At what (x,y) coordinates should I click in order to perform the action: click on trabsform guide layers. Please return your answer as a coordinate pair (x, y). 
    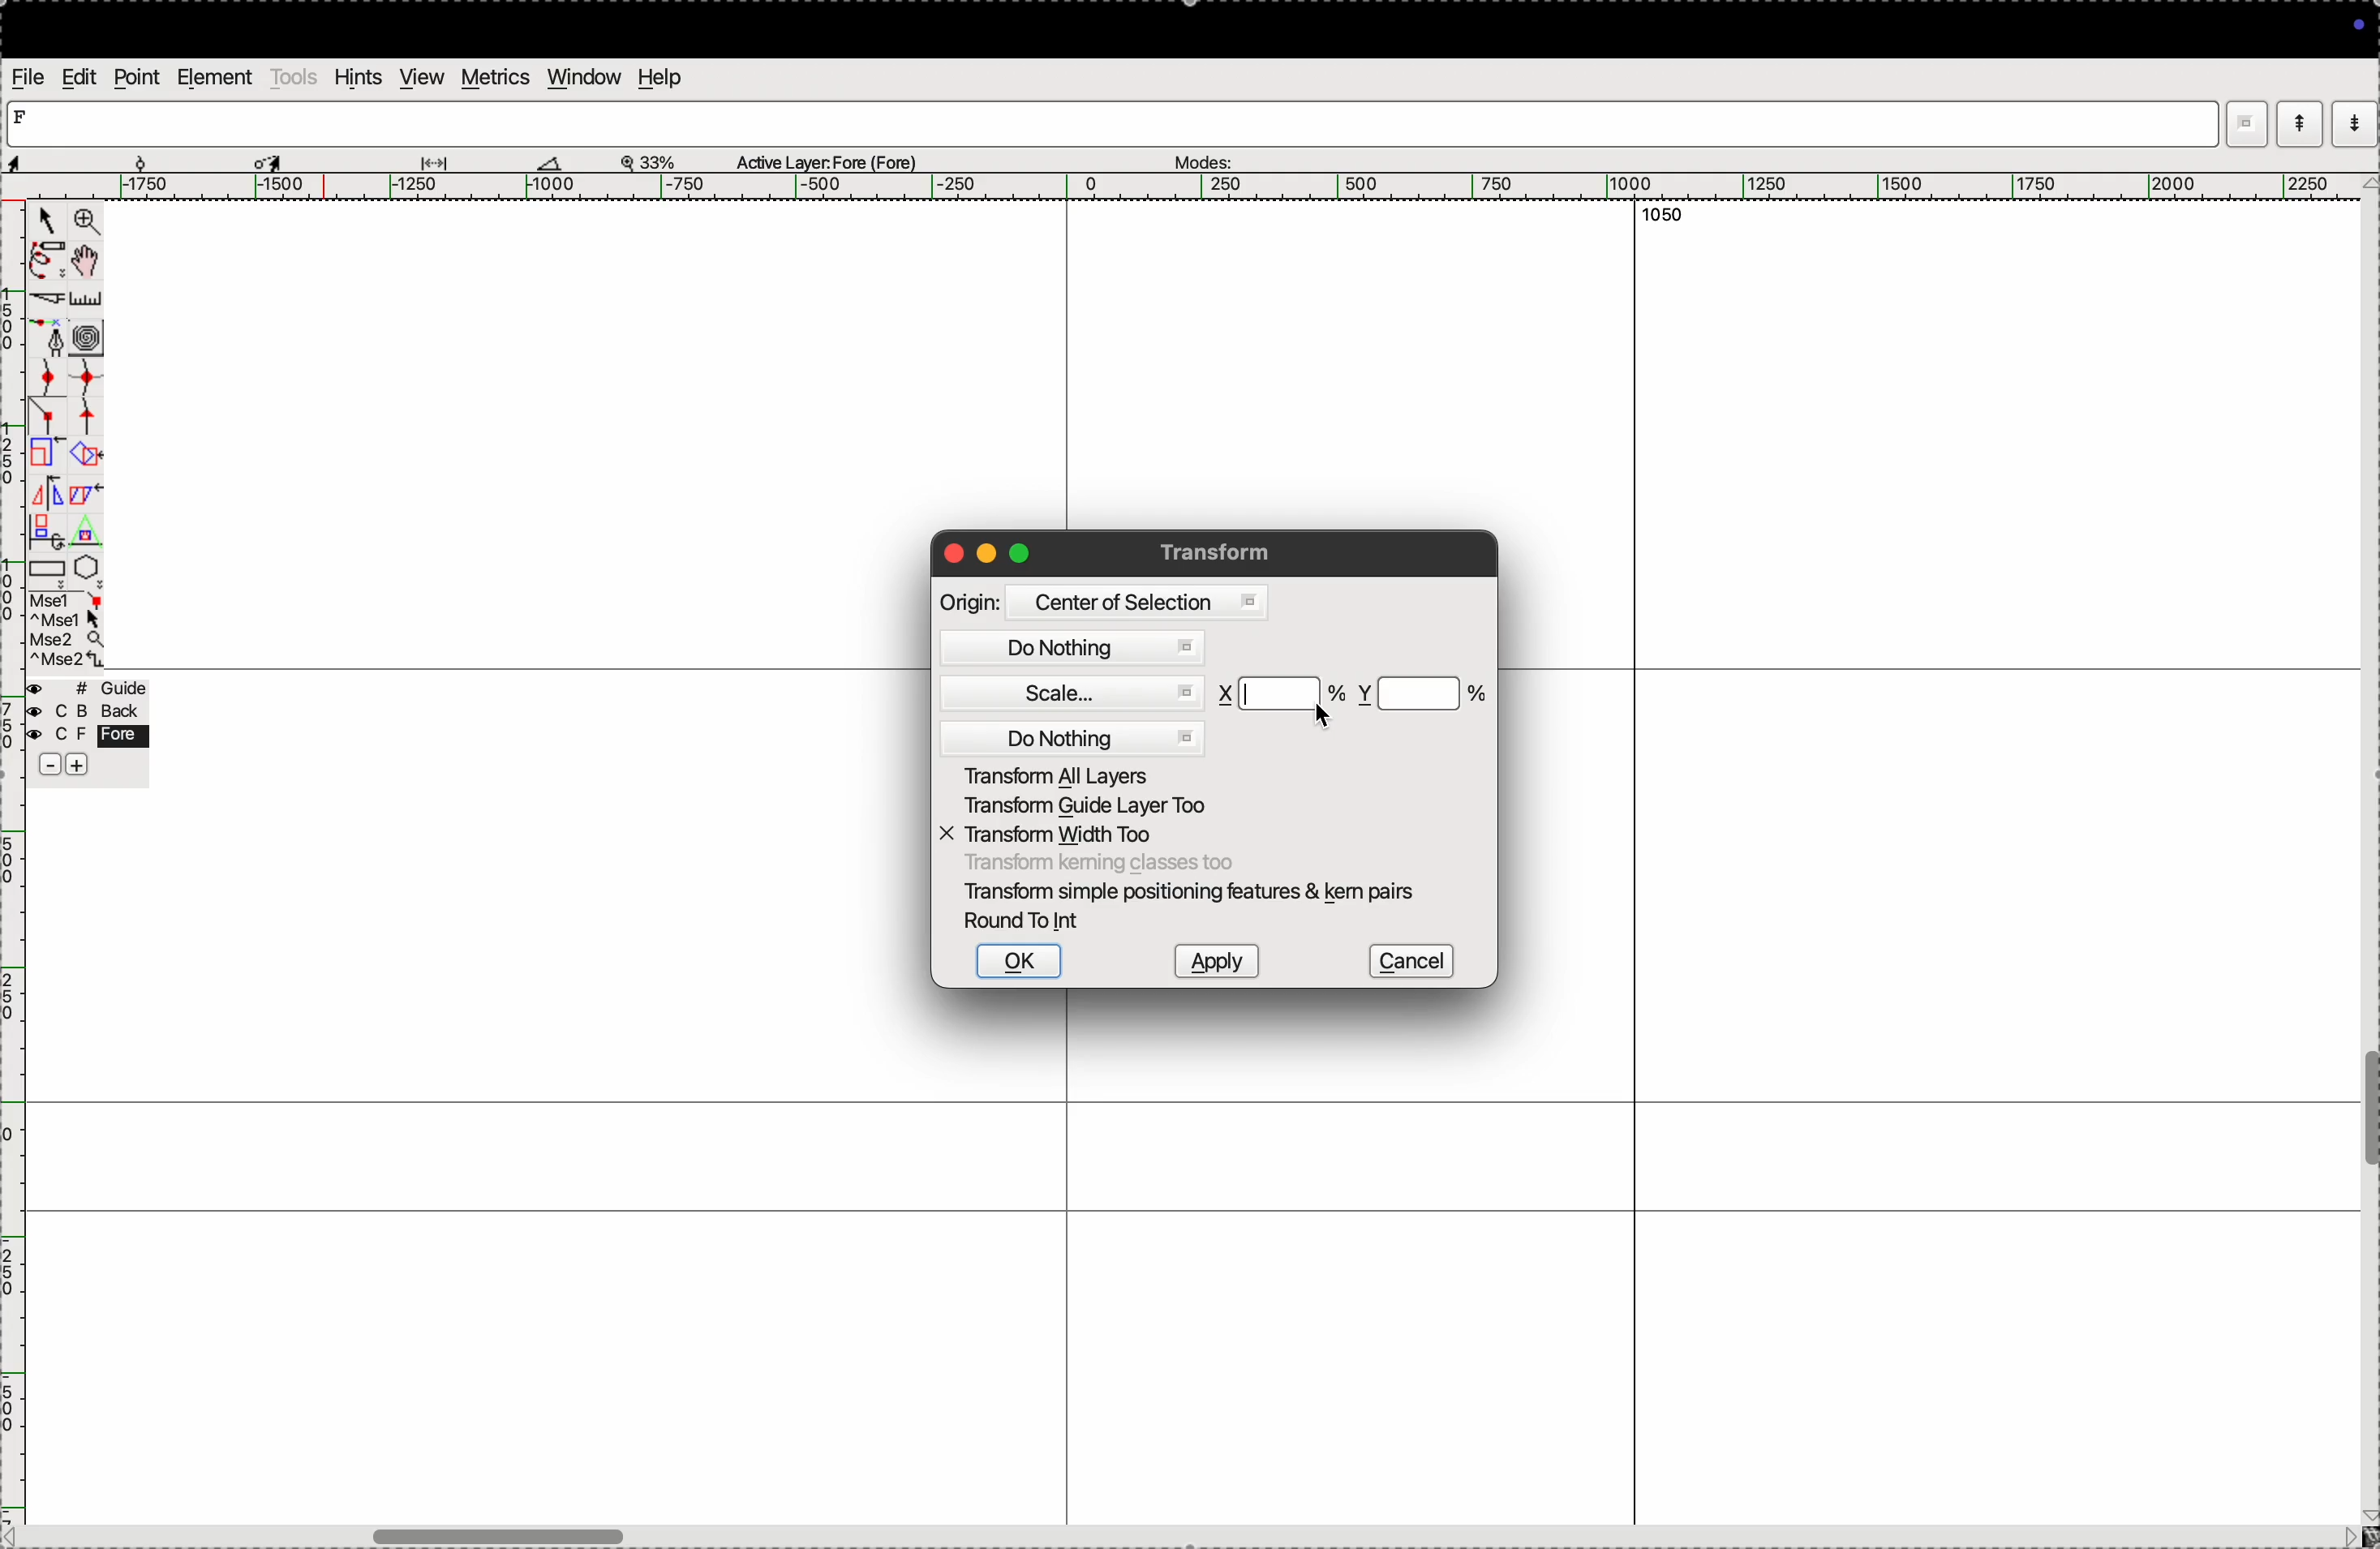
    Looking at the image, I should click on (1082, 809).